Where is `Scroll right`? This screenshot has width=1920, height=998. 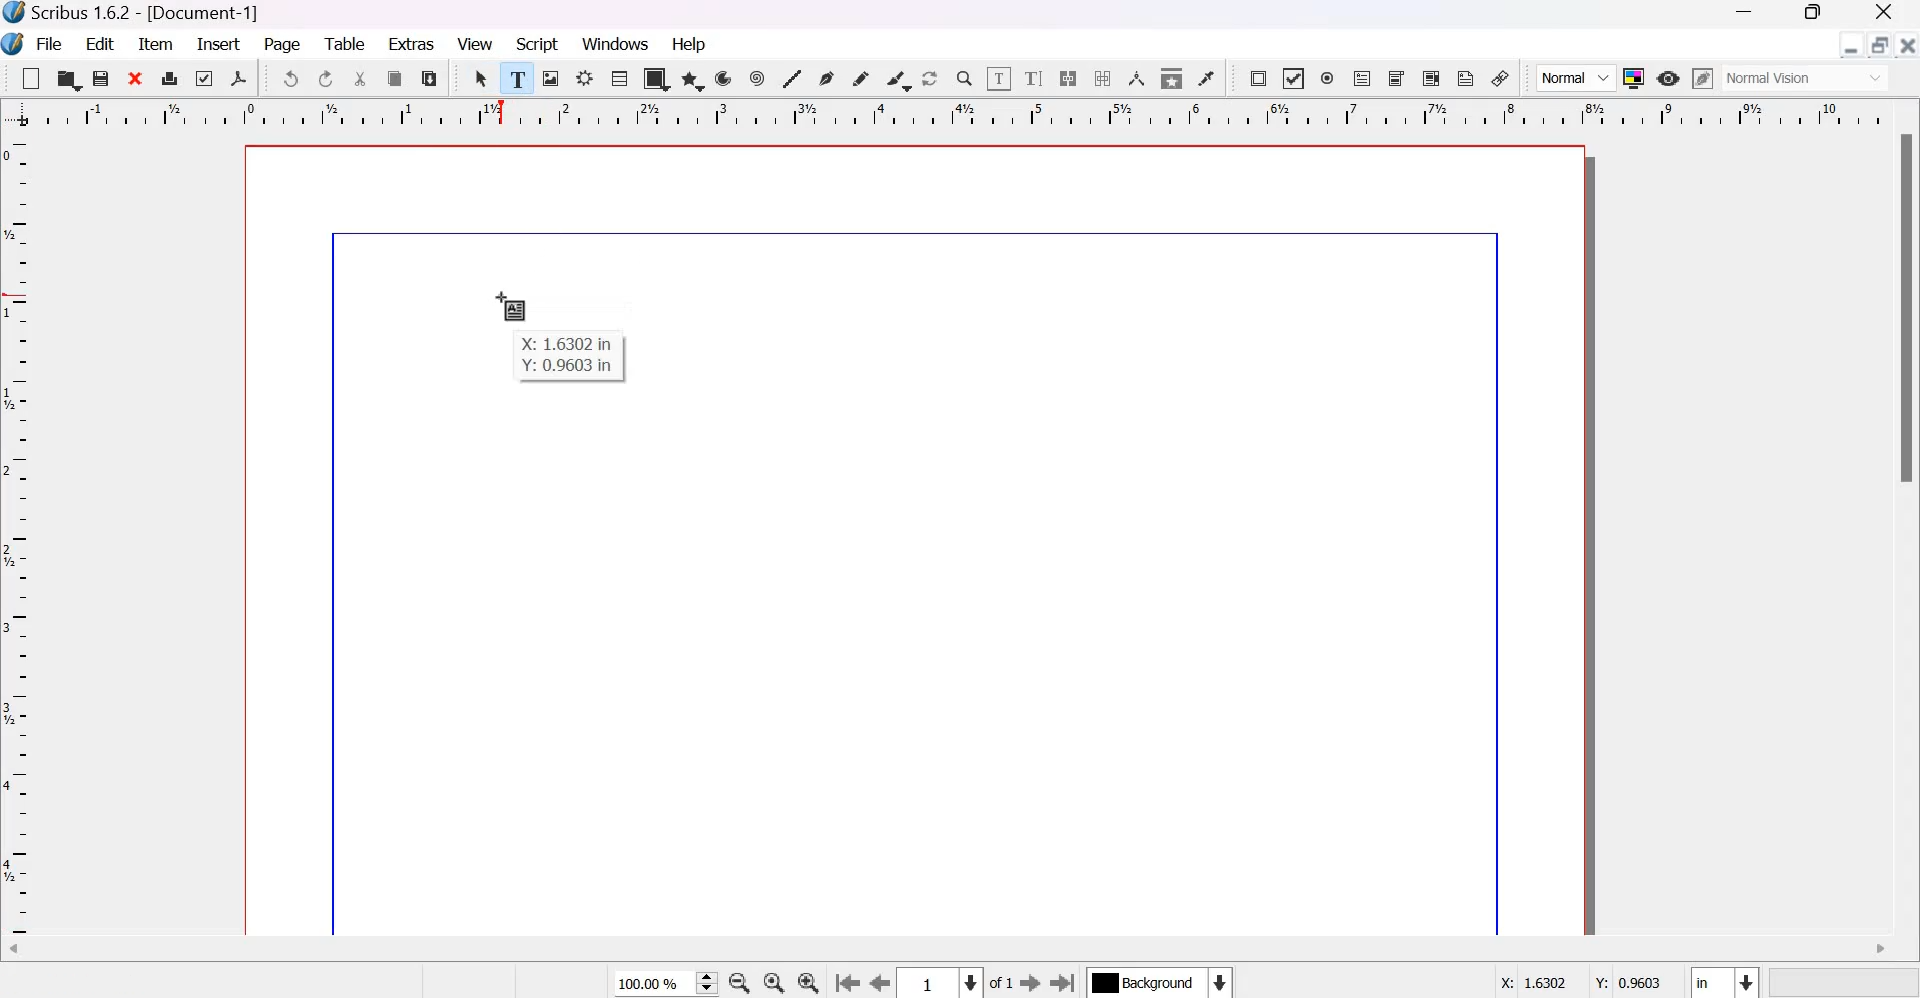
Scroll right is located at coordinates (1879, 950).